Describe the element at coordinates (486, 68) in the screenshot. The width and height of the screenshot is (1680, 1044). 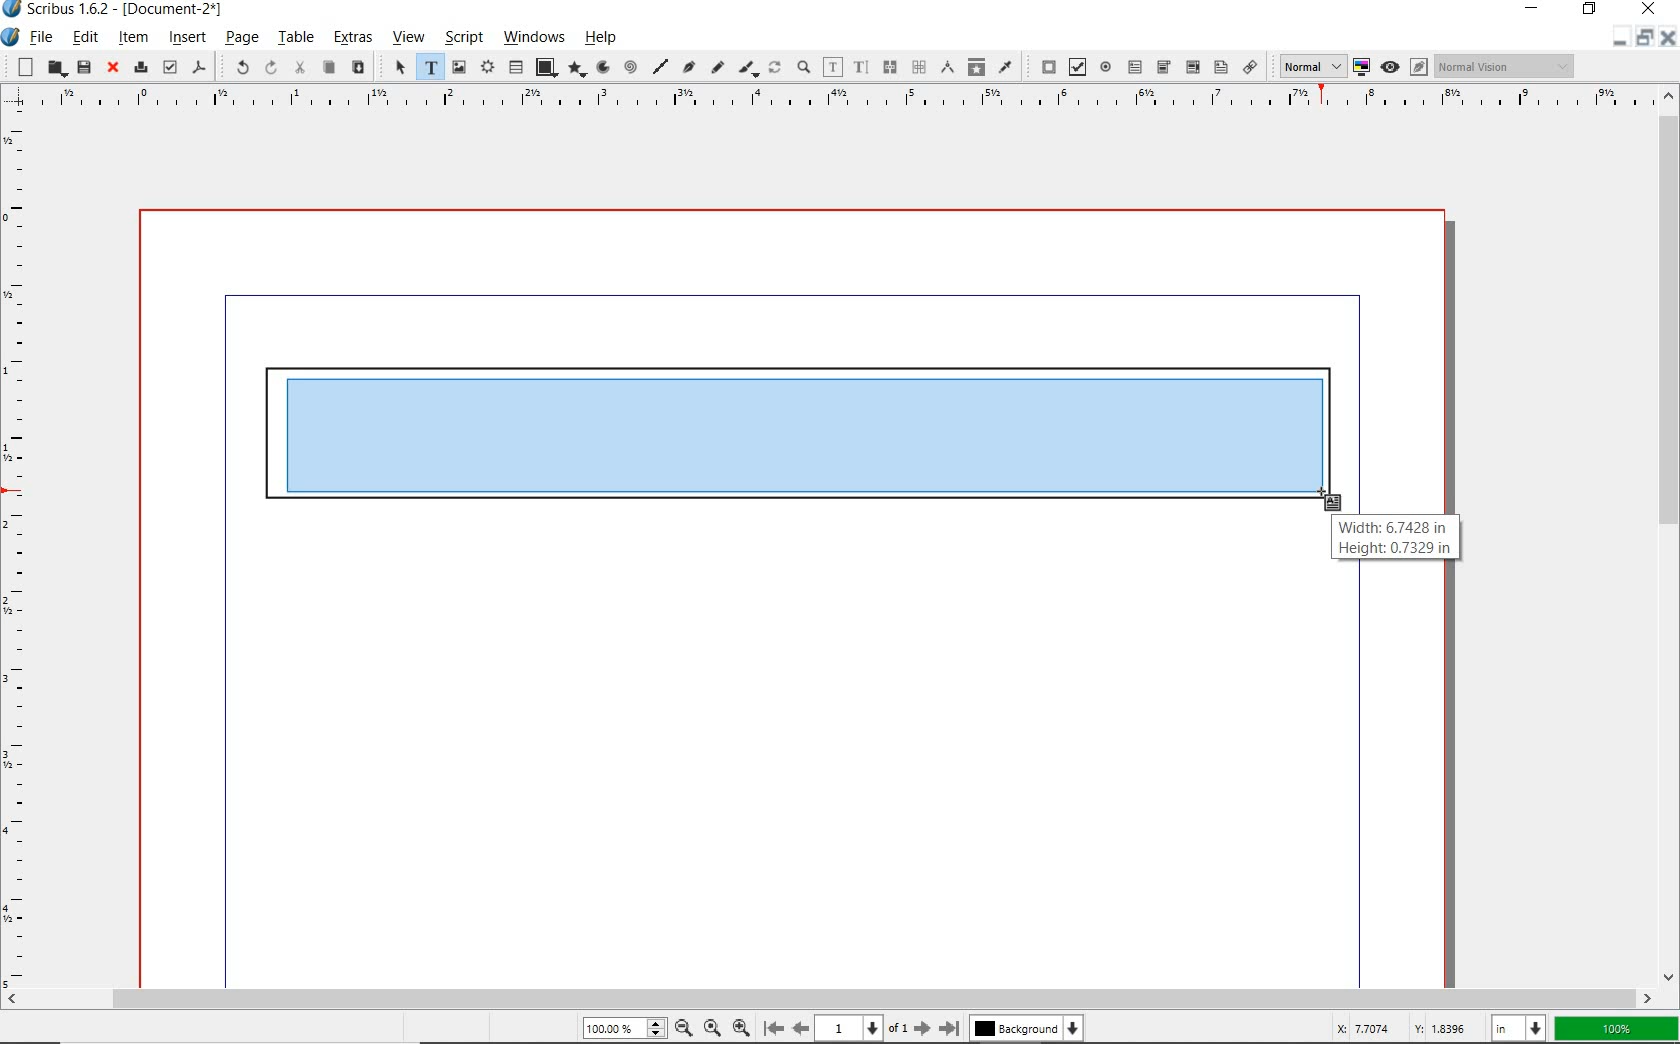
I see `render frame` at that location.